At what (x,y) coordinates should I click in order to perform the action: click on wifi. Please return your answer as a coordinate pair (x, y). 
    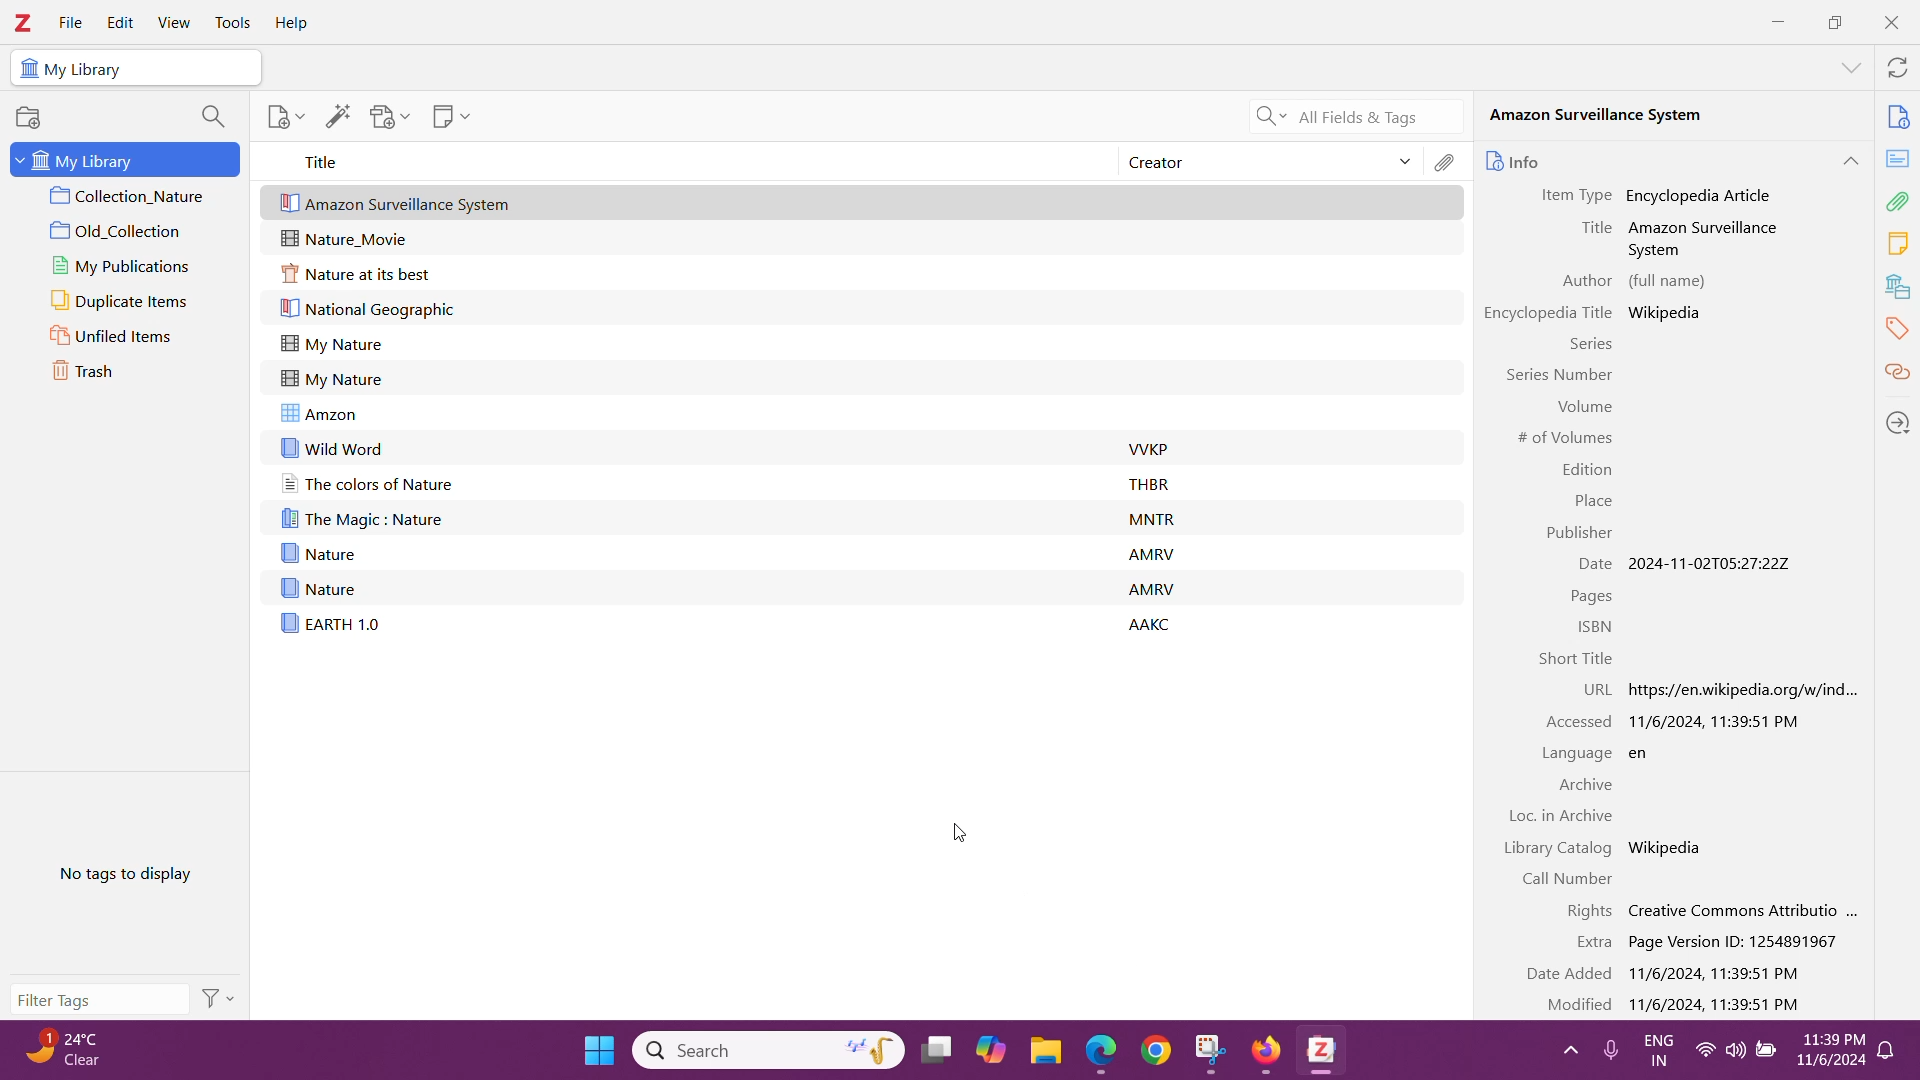
    Looking at the image, I should click on (1706, 1053).